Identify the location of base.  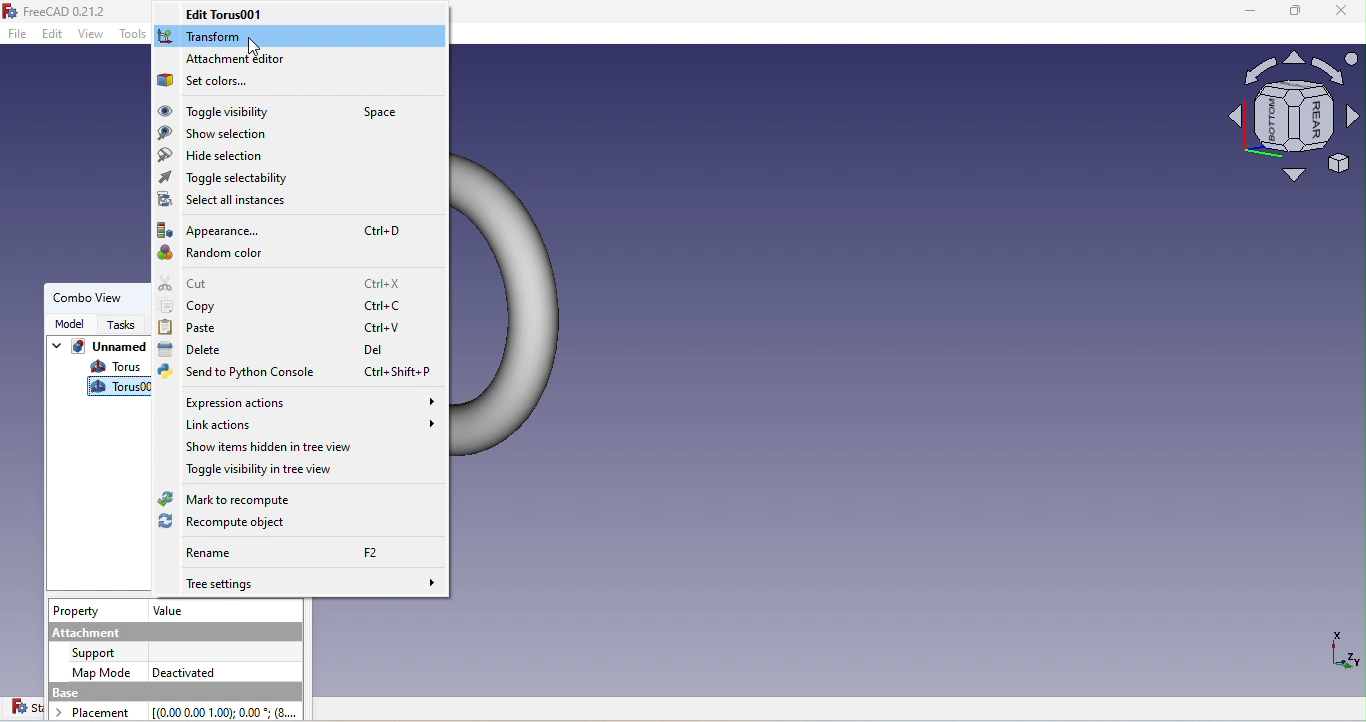
(171, 692).